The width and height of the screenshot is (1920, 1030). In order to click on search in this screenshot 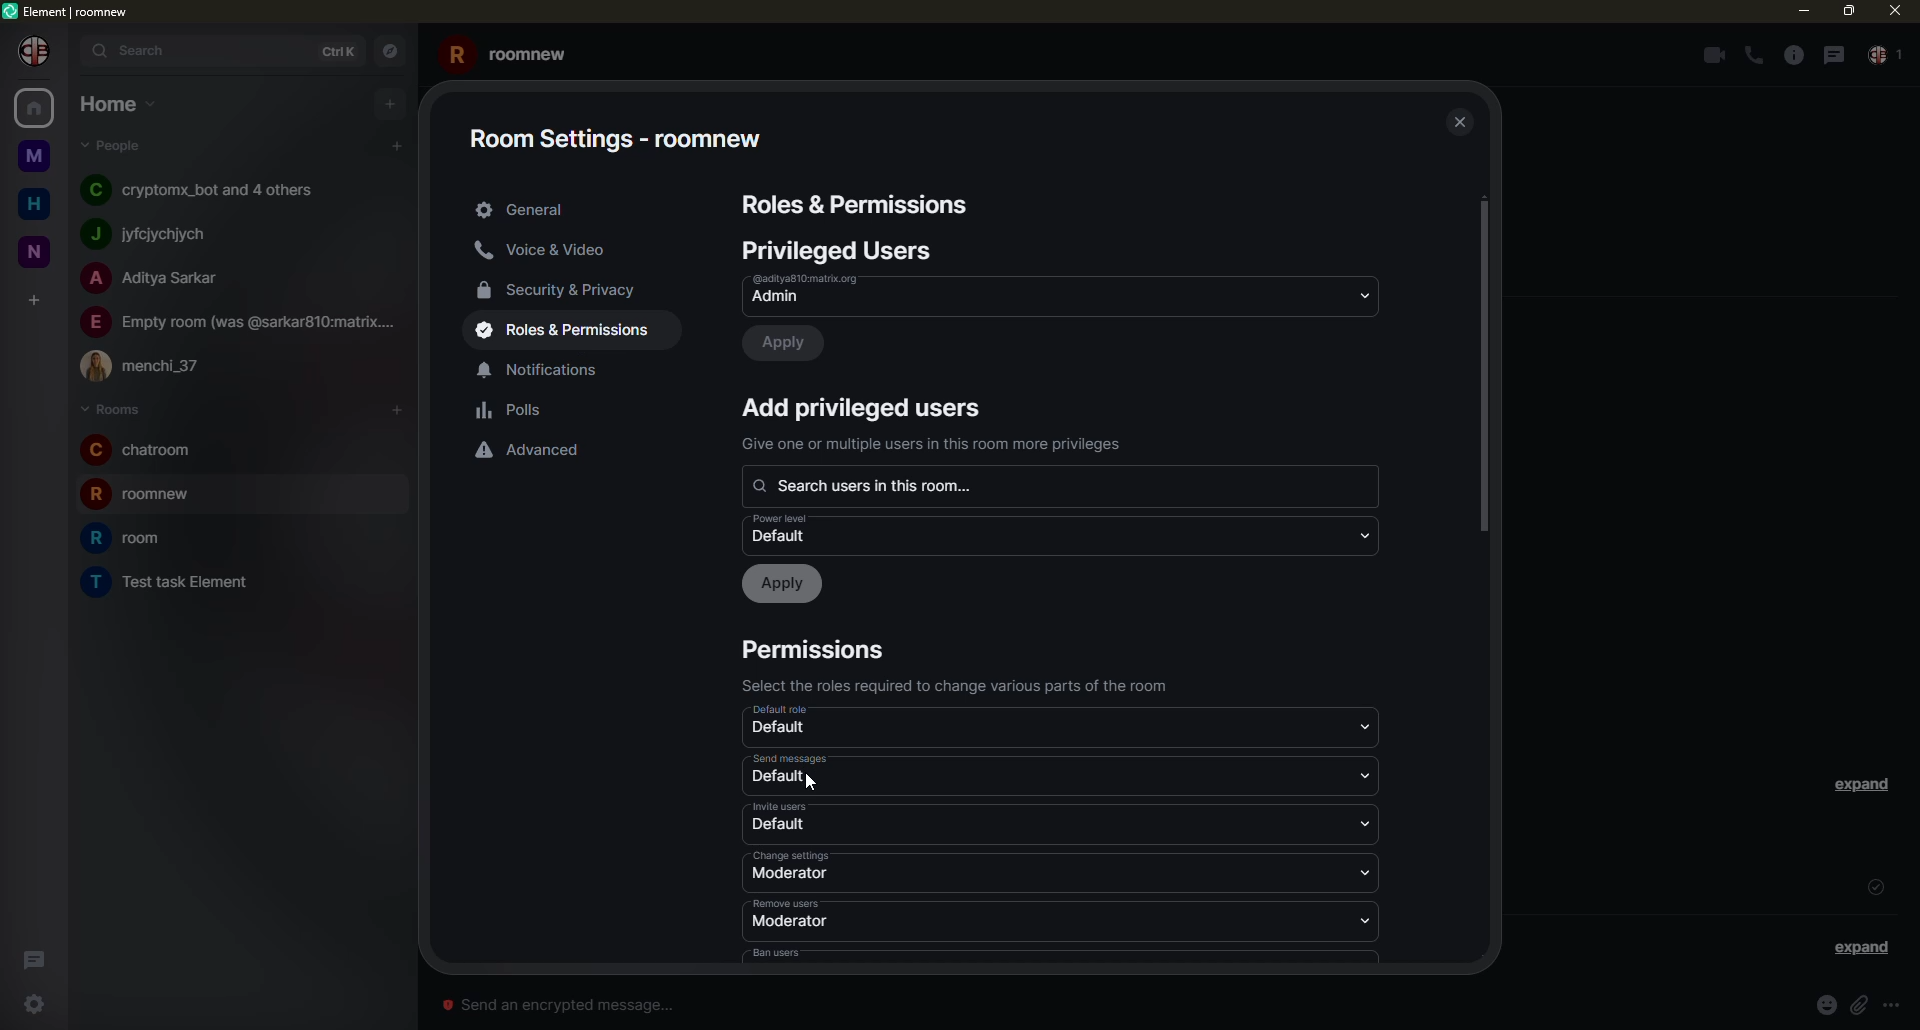, I will do `click(138, 52)`.